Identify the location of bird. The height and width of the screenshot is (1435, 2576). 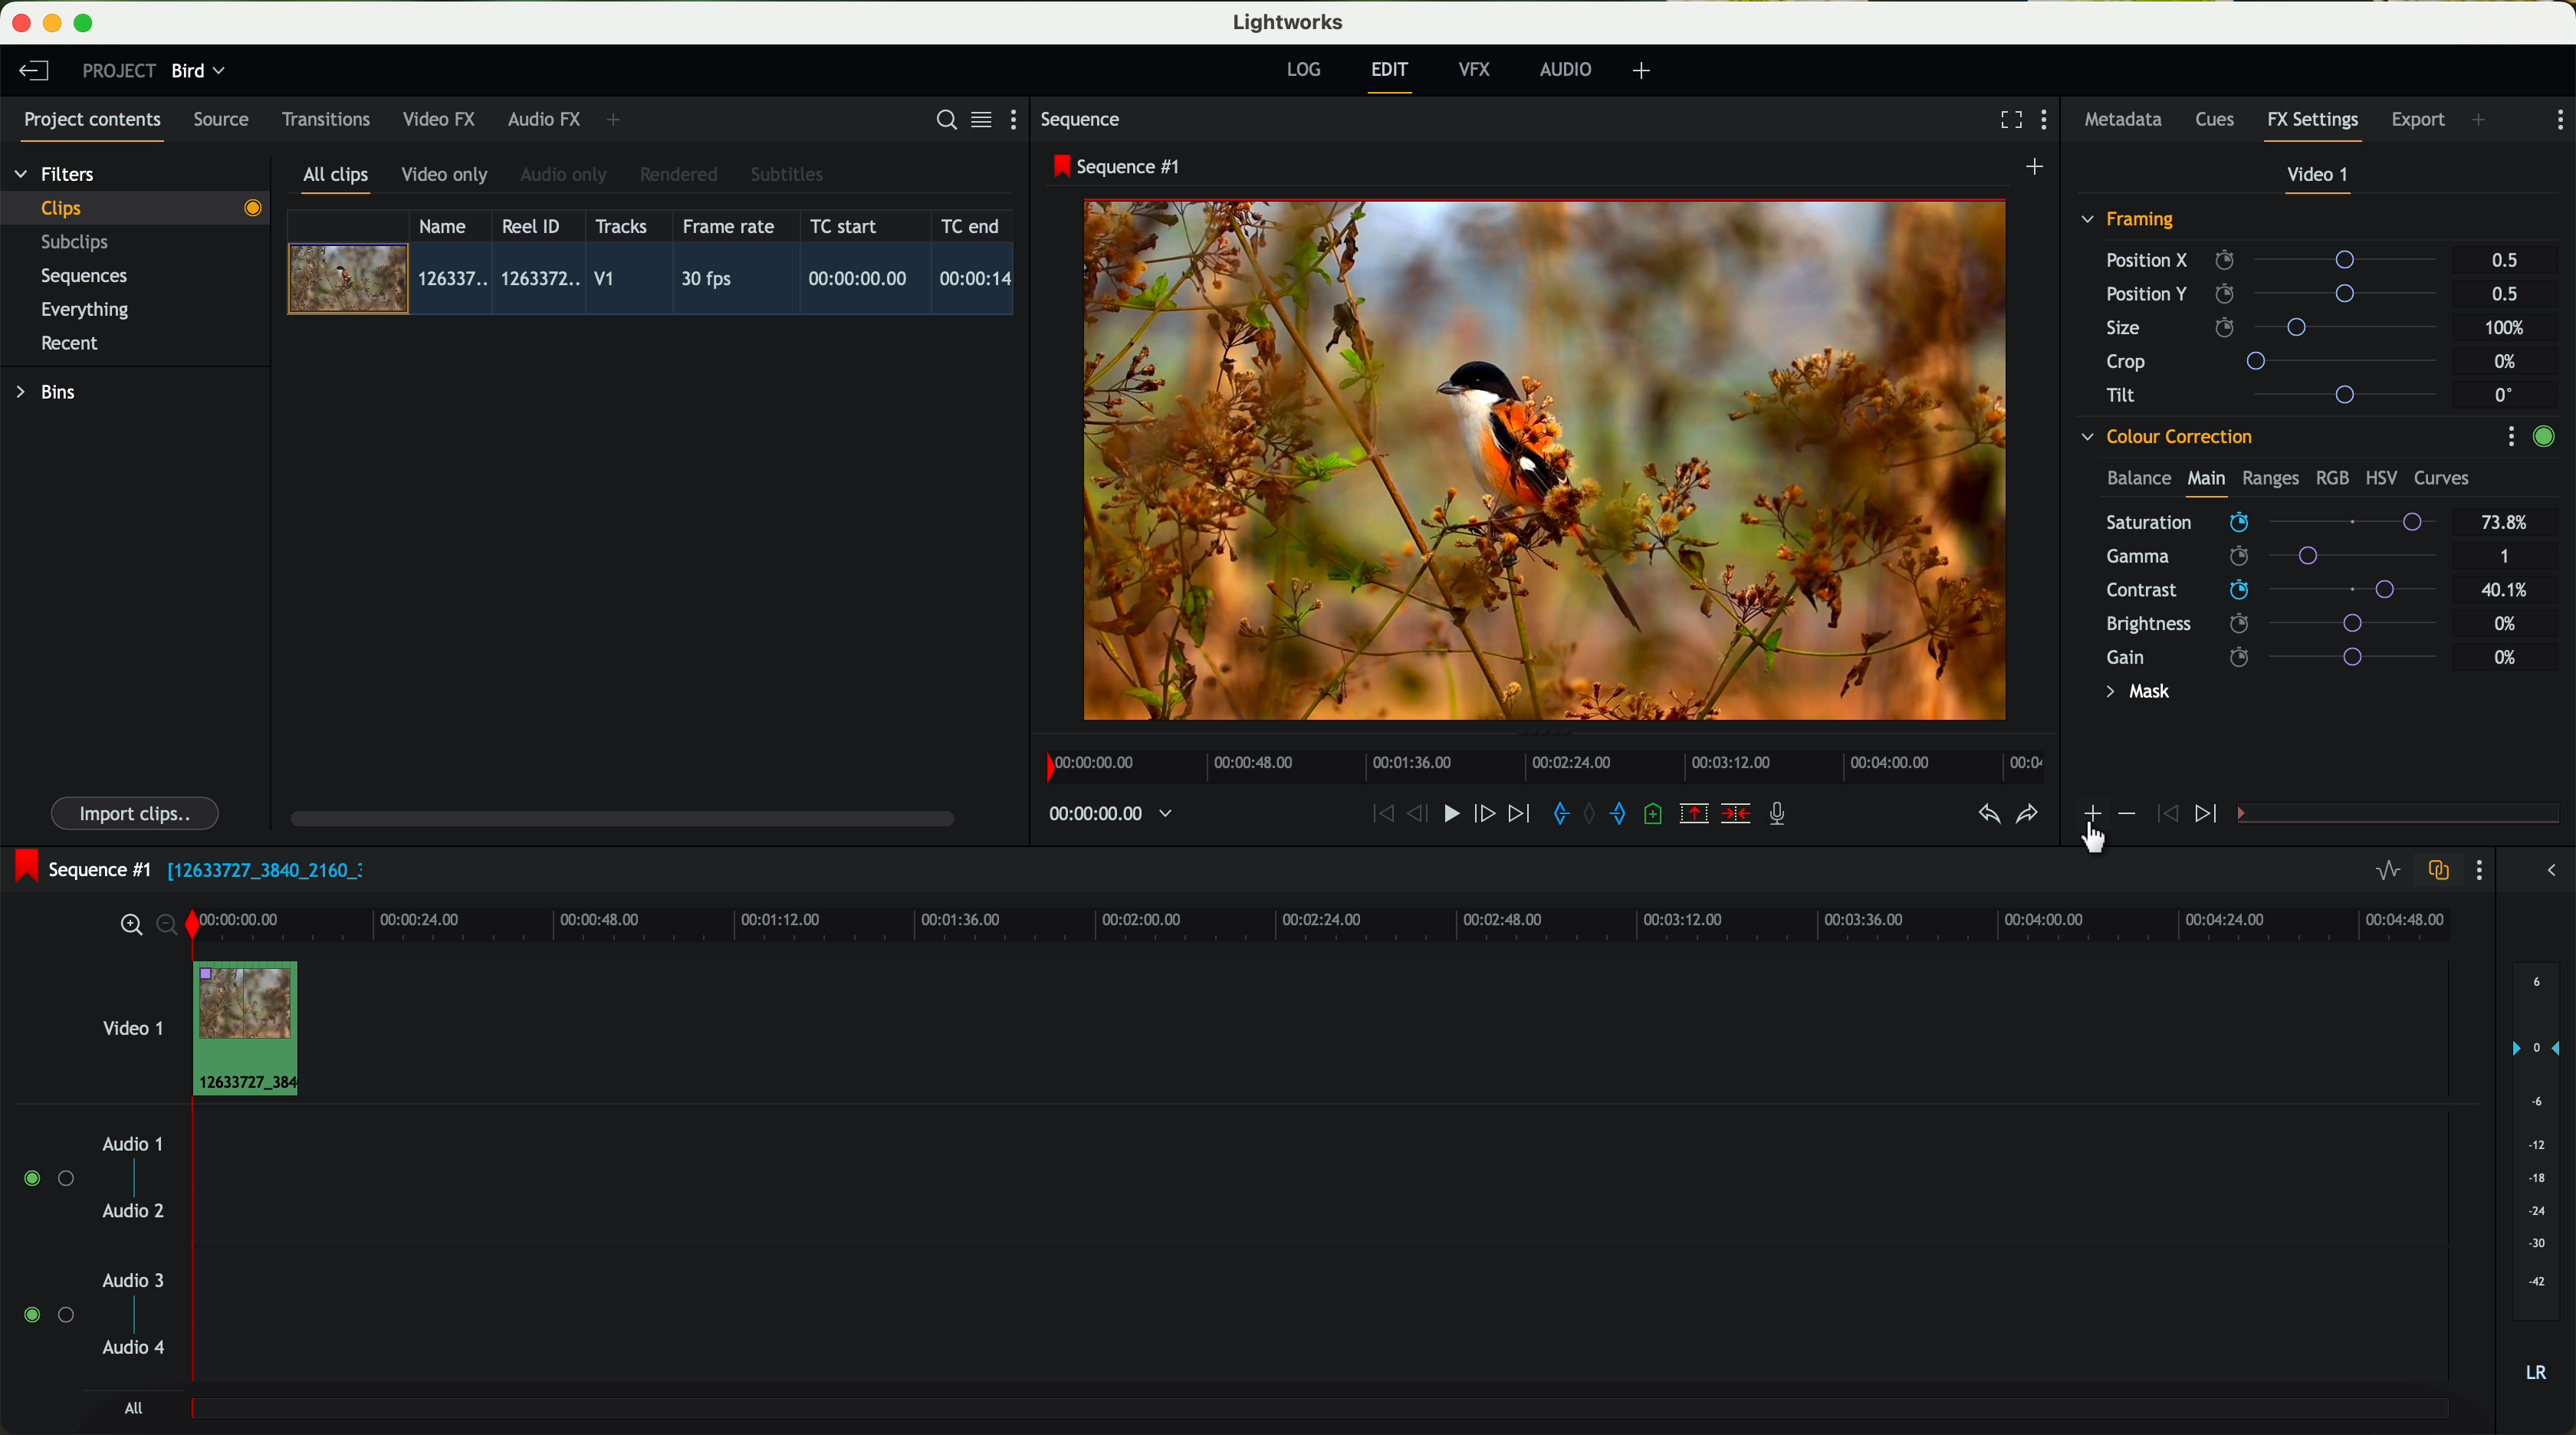
(198, 72).